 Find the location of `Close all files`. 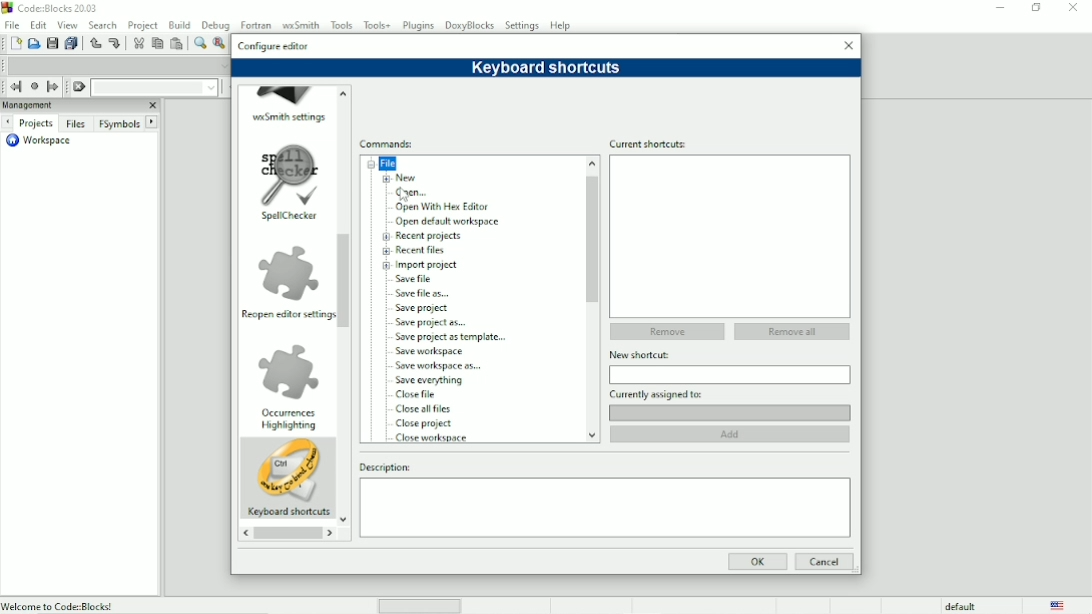

Close all files is located at coordinates (424, 409).